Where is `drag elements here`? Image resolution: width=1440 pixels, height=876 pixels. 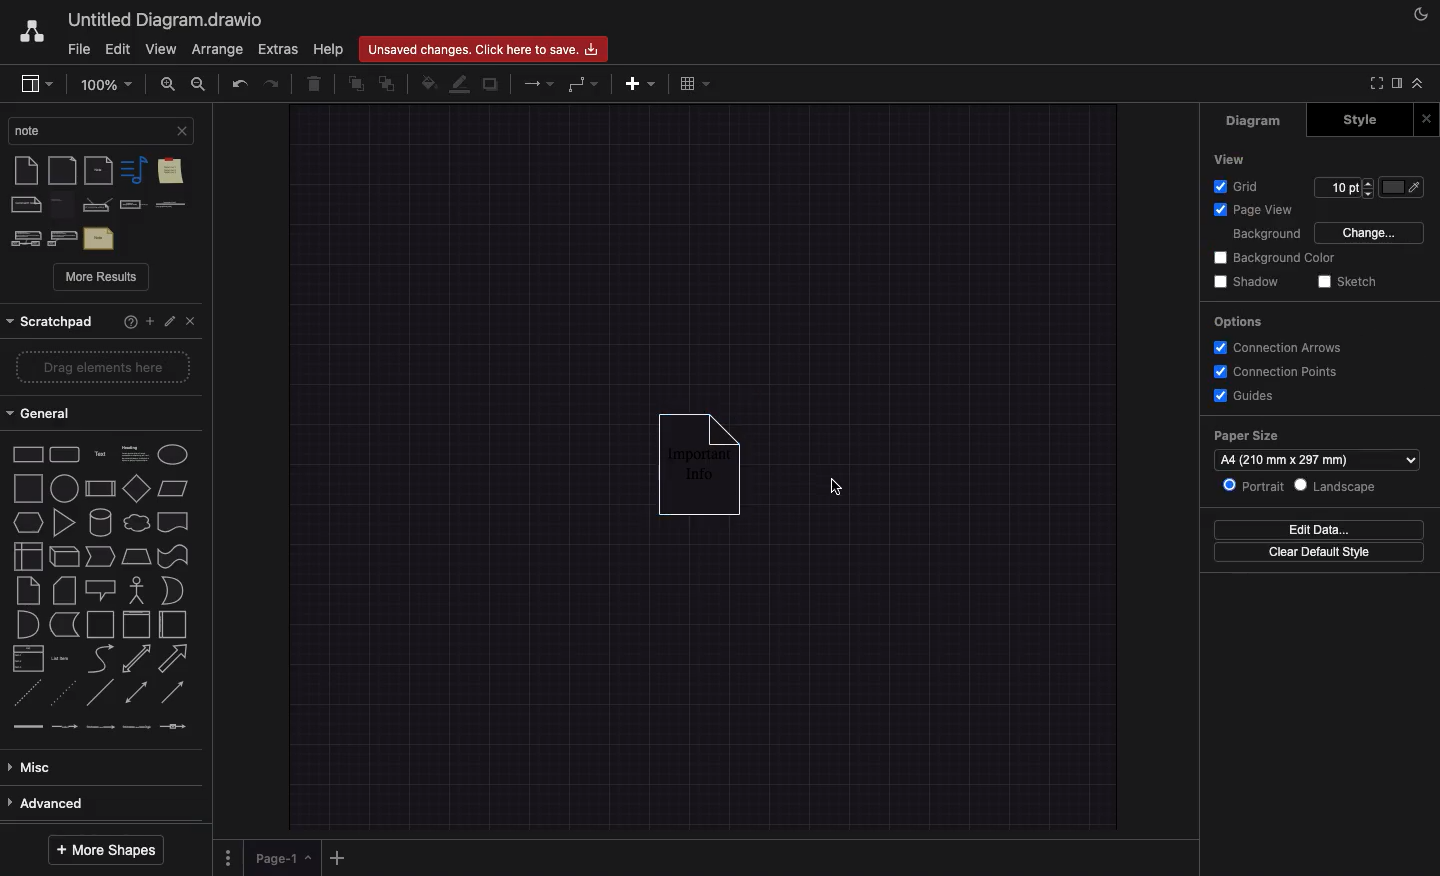 drag elements here is located at coordinates (99, 368).